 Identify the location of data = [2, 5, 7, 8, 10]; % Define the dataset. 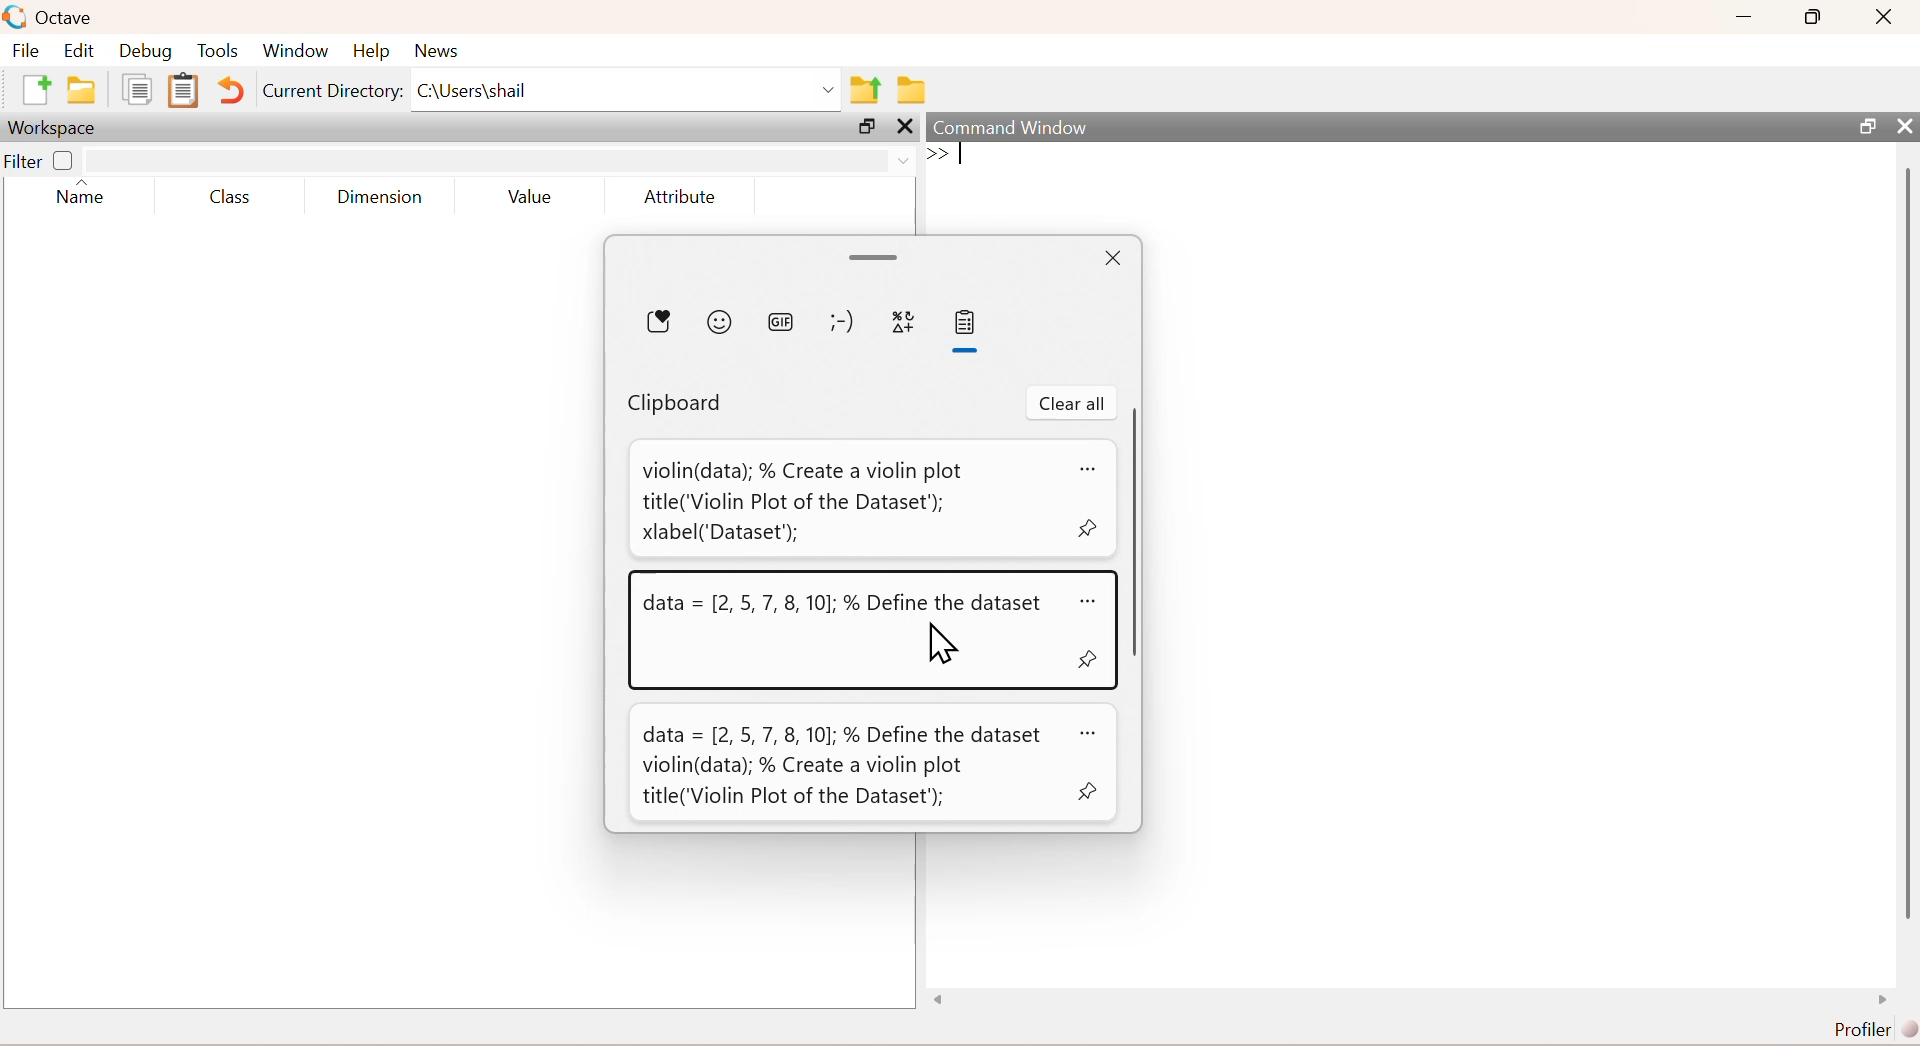
(846, 606).